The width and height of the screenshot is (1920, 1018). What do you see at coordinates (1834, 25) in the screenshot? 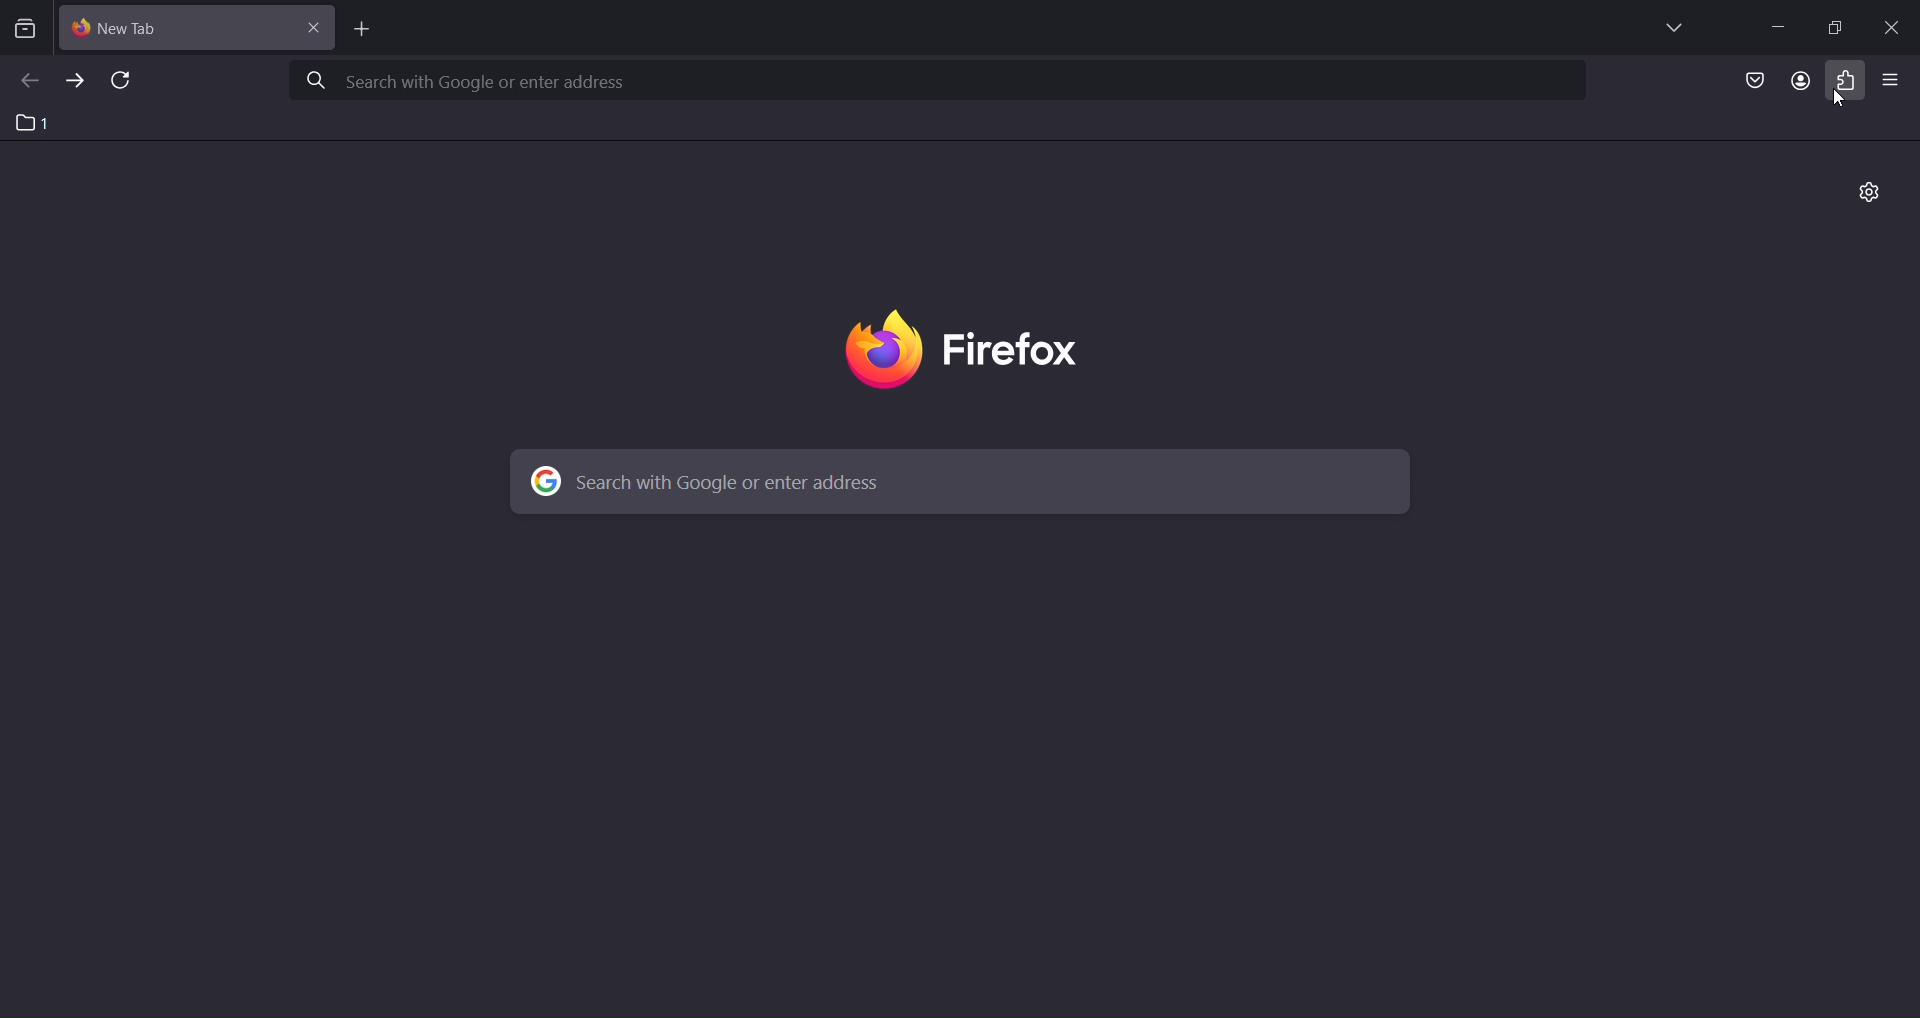
I see `restore windowss` at bounding box center [1834, 25].